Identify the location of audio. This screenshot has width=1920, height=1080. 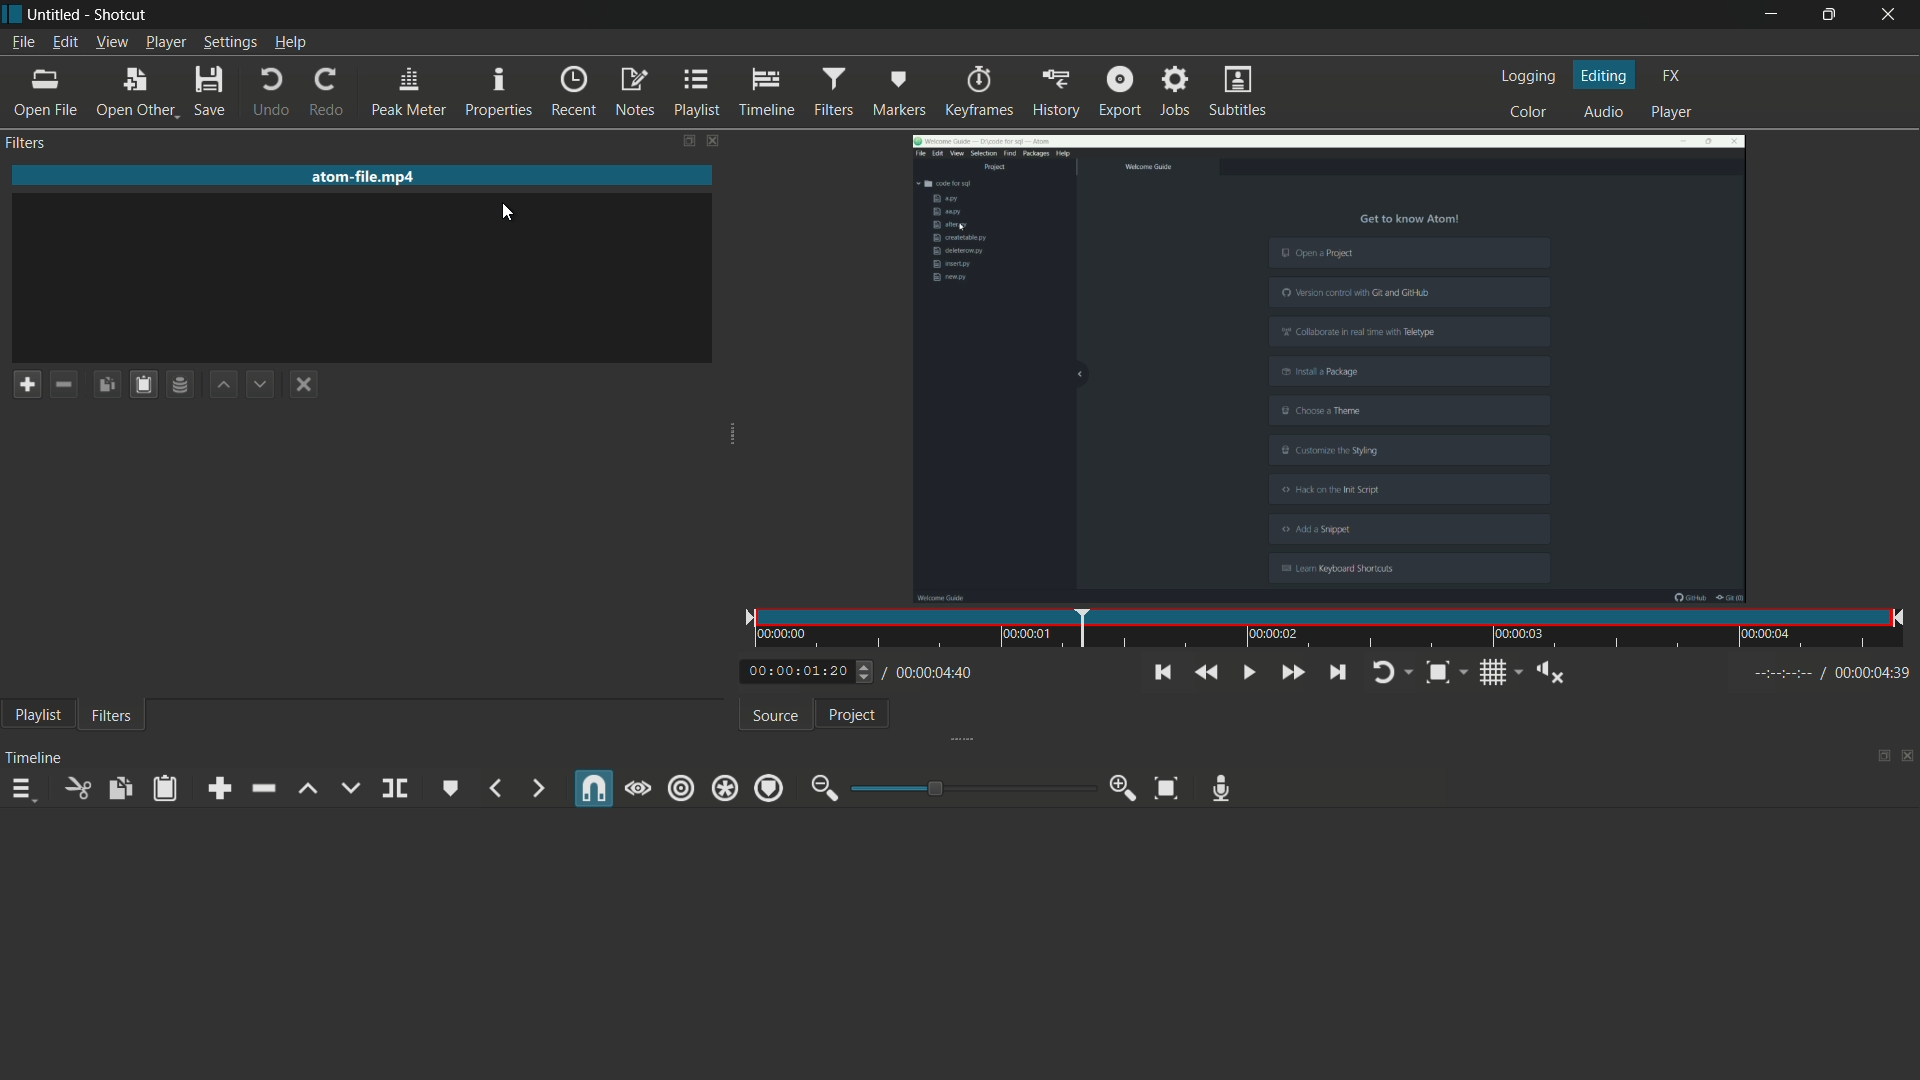
(1605, 112).